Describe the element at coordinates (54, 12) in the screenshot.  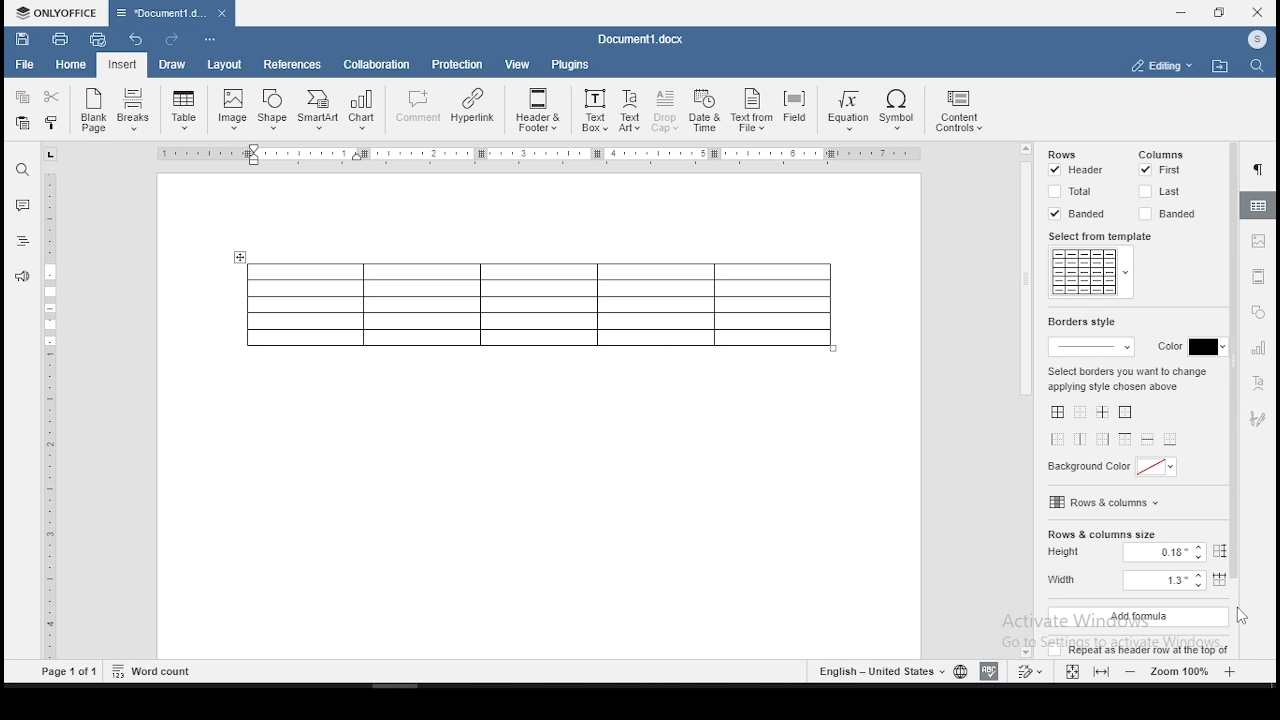
I see `ONLYOFFICE` at that location.